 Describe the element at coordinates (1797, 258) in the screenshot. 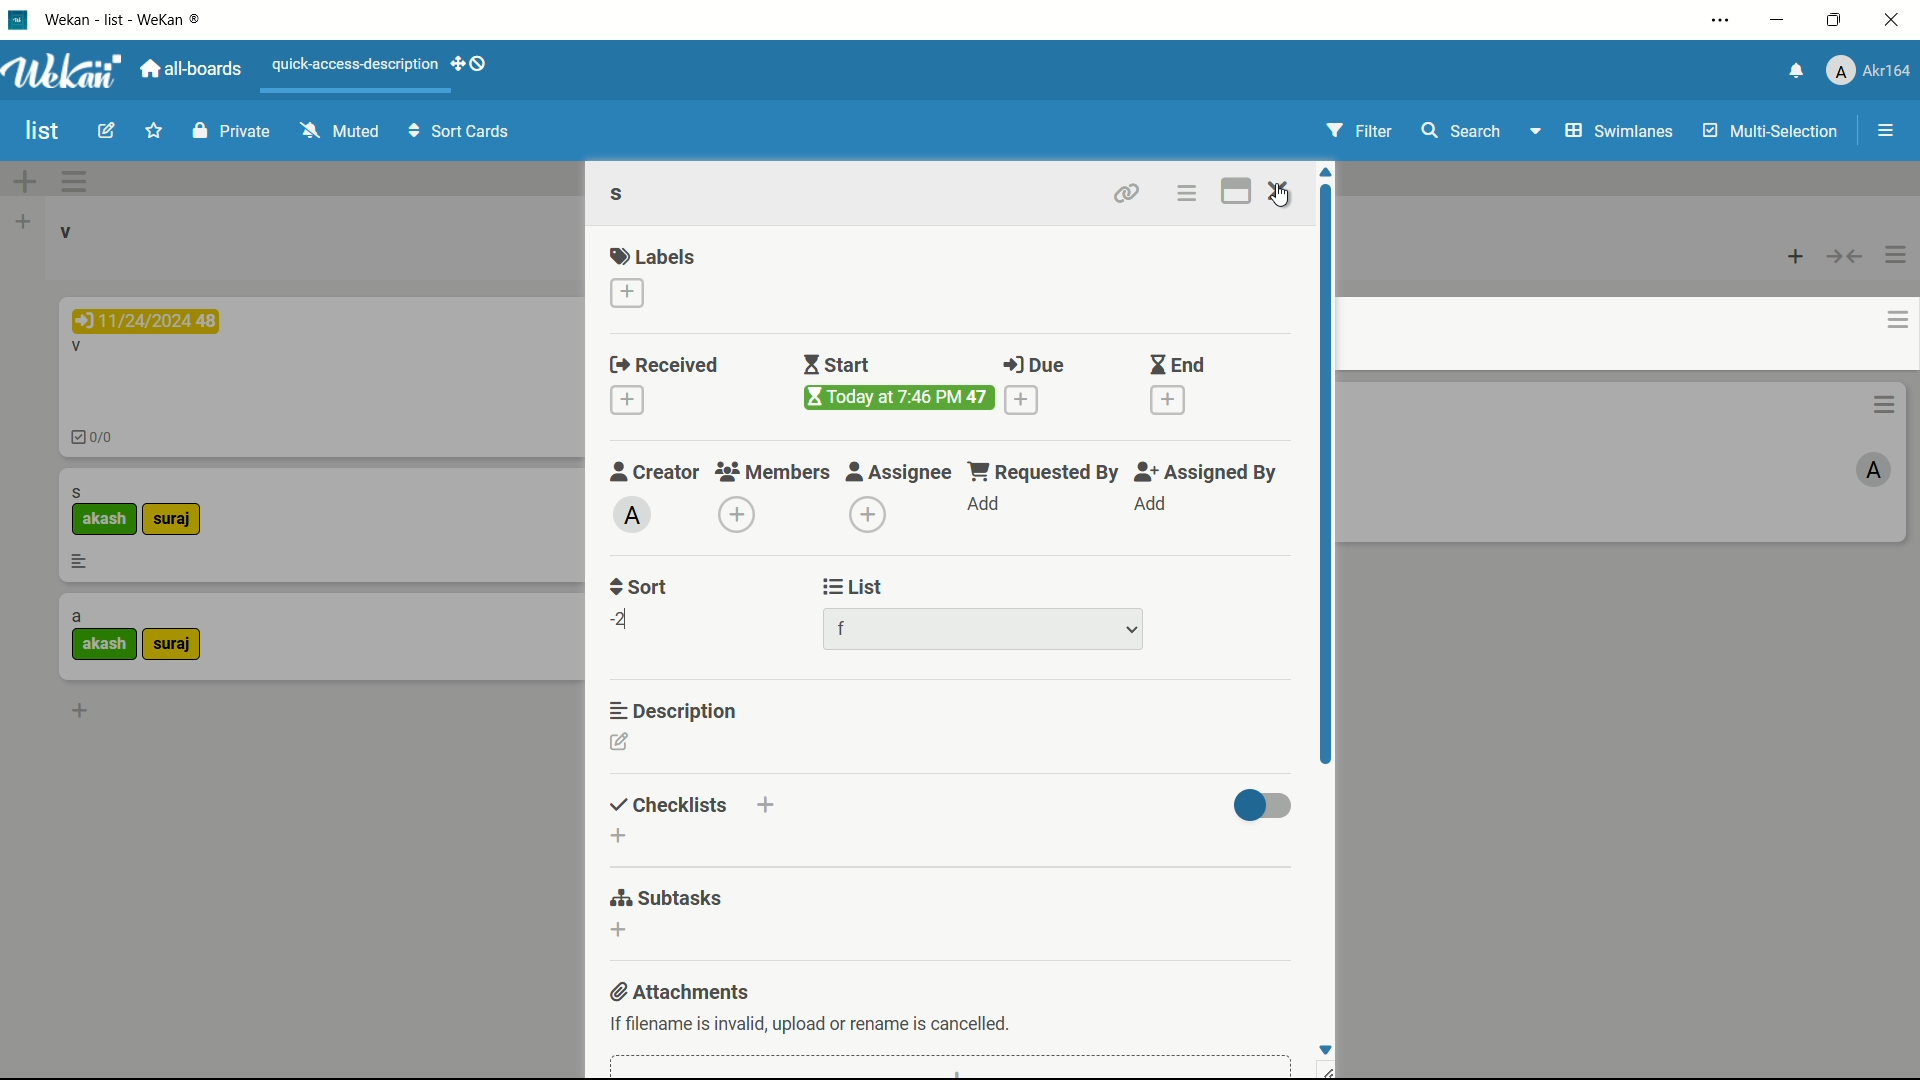

I see `add card top of list` at that location.